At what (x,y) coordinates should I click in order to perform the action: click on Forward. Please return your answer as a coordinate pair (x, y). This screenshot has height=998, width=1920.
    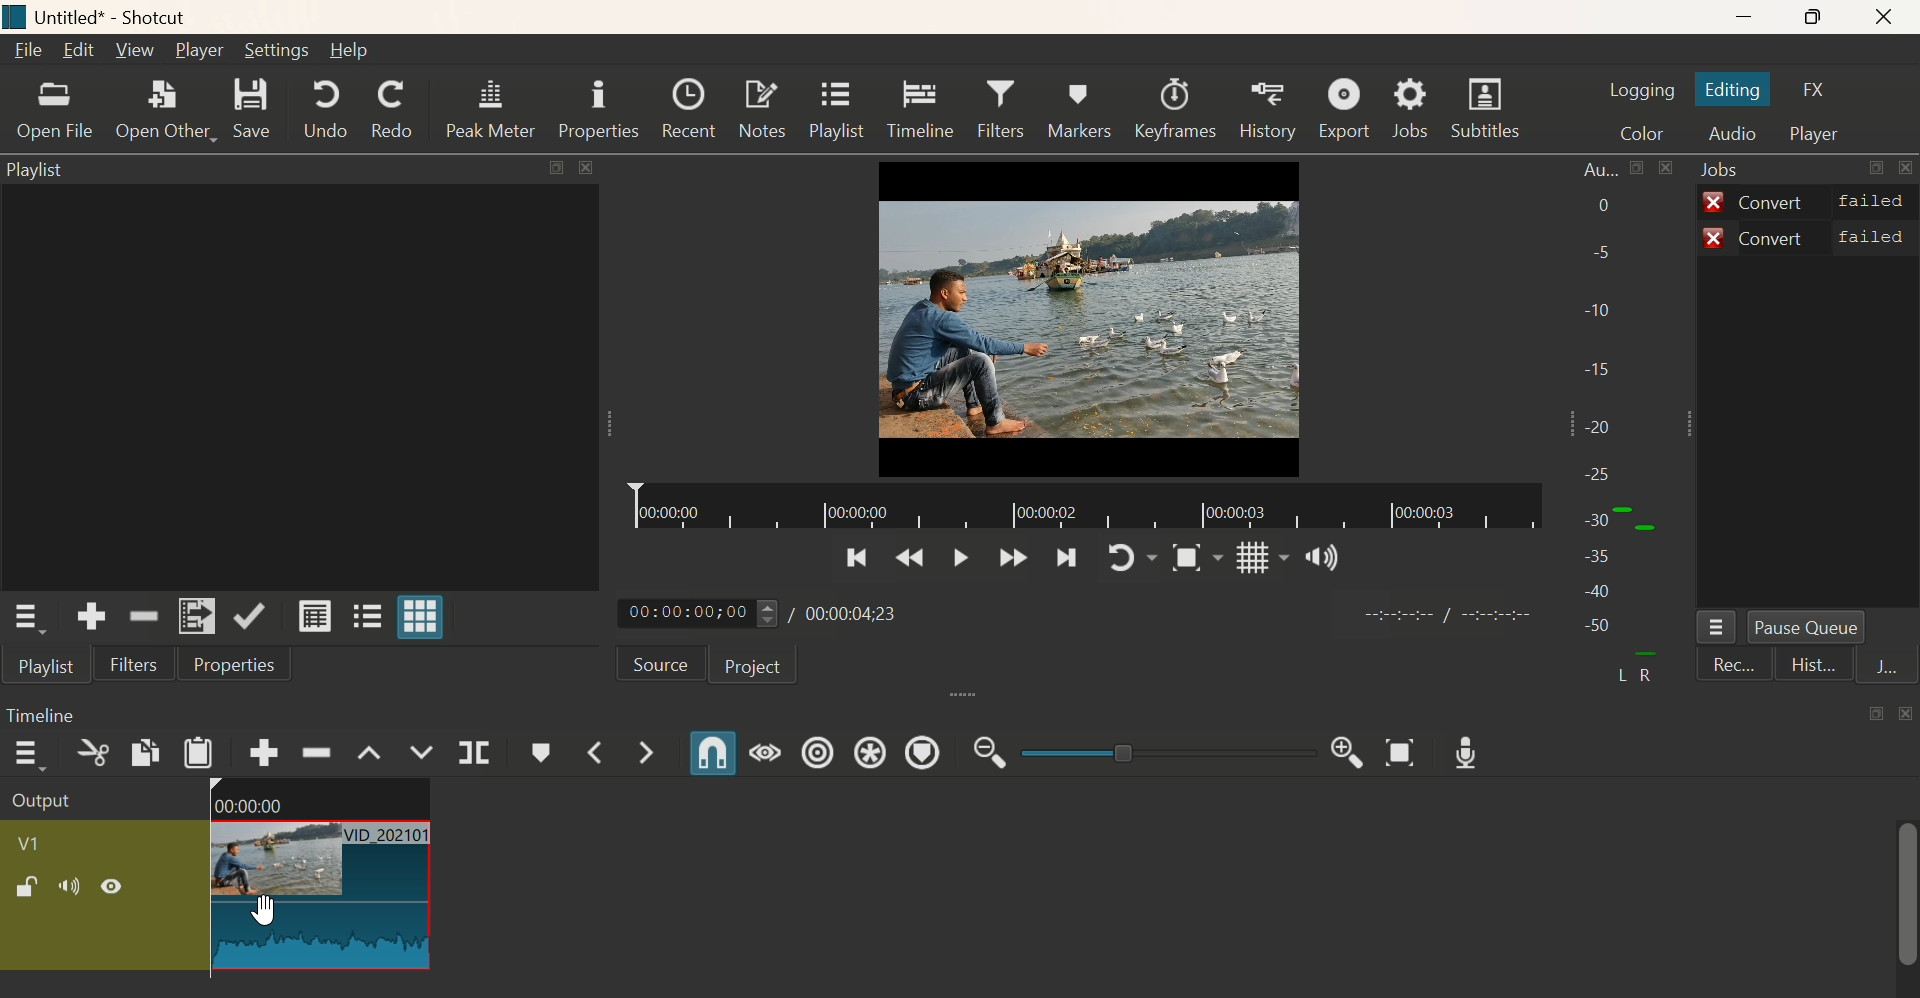
    Looking at the image, I should click on (1009, 559).